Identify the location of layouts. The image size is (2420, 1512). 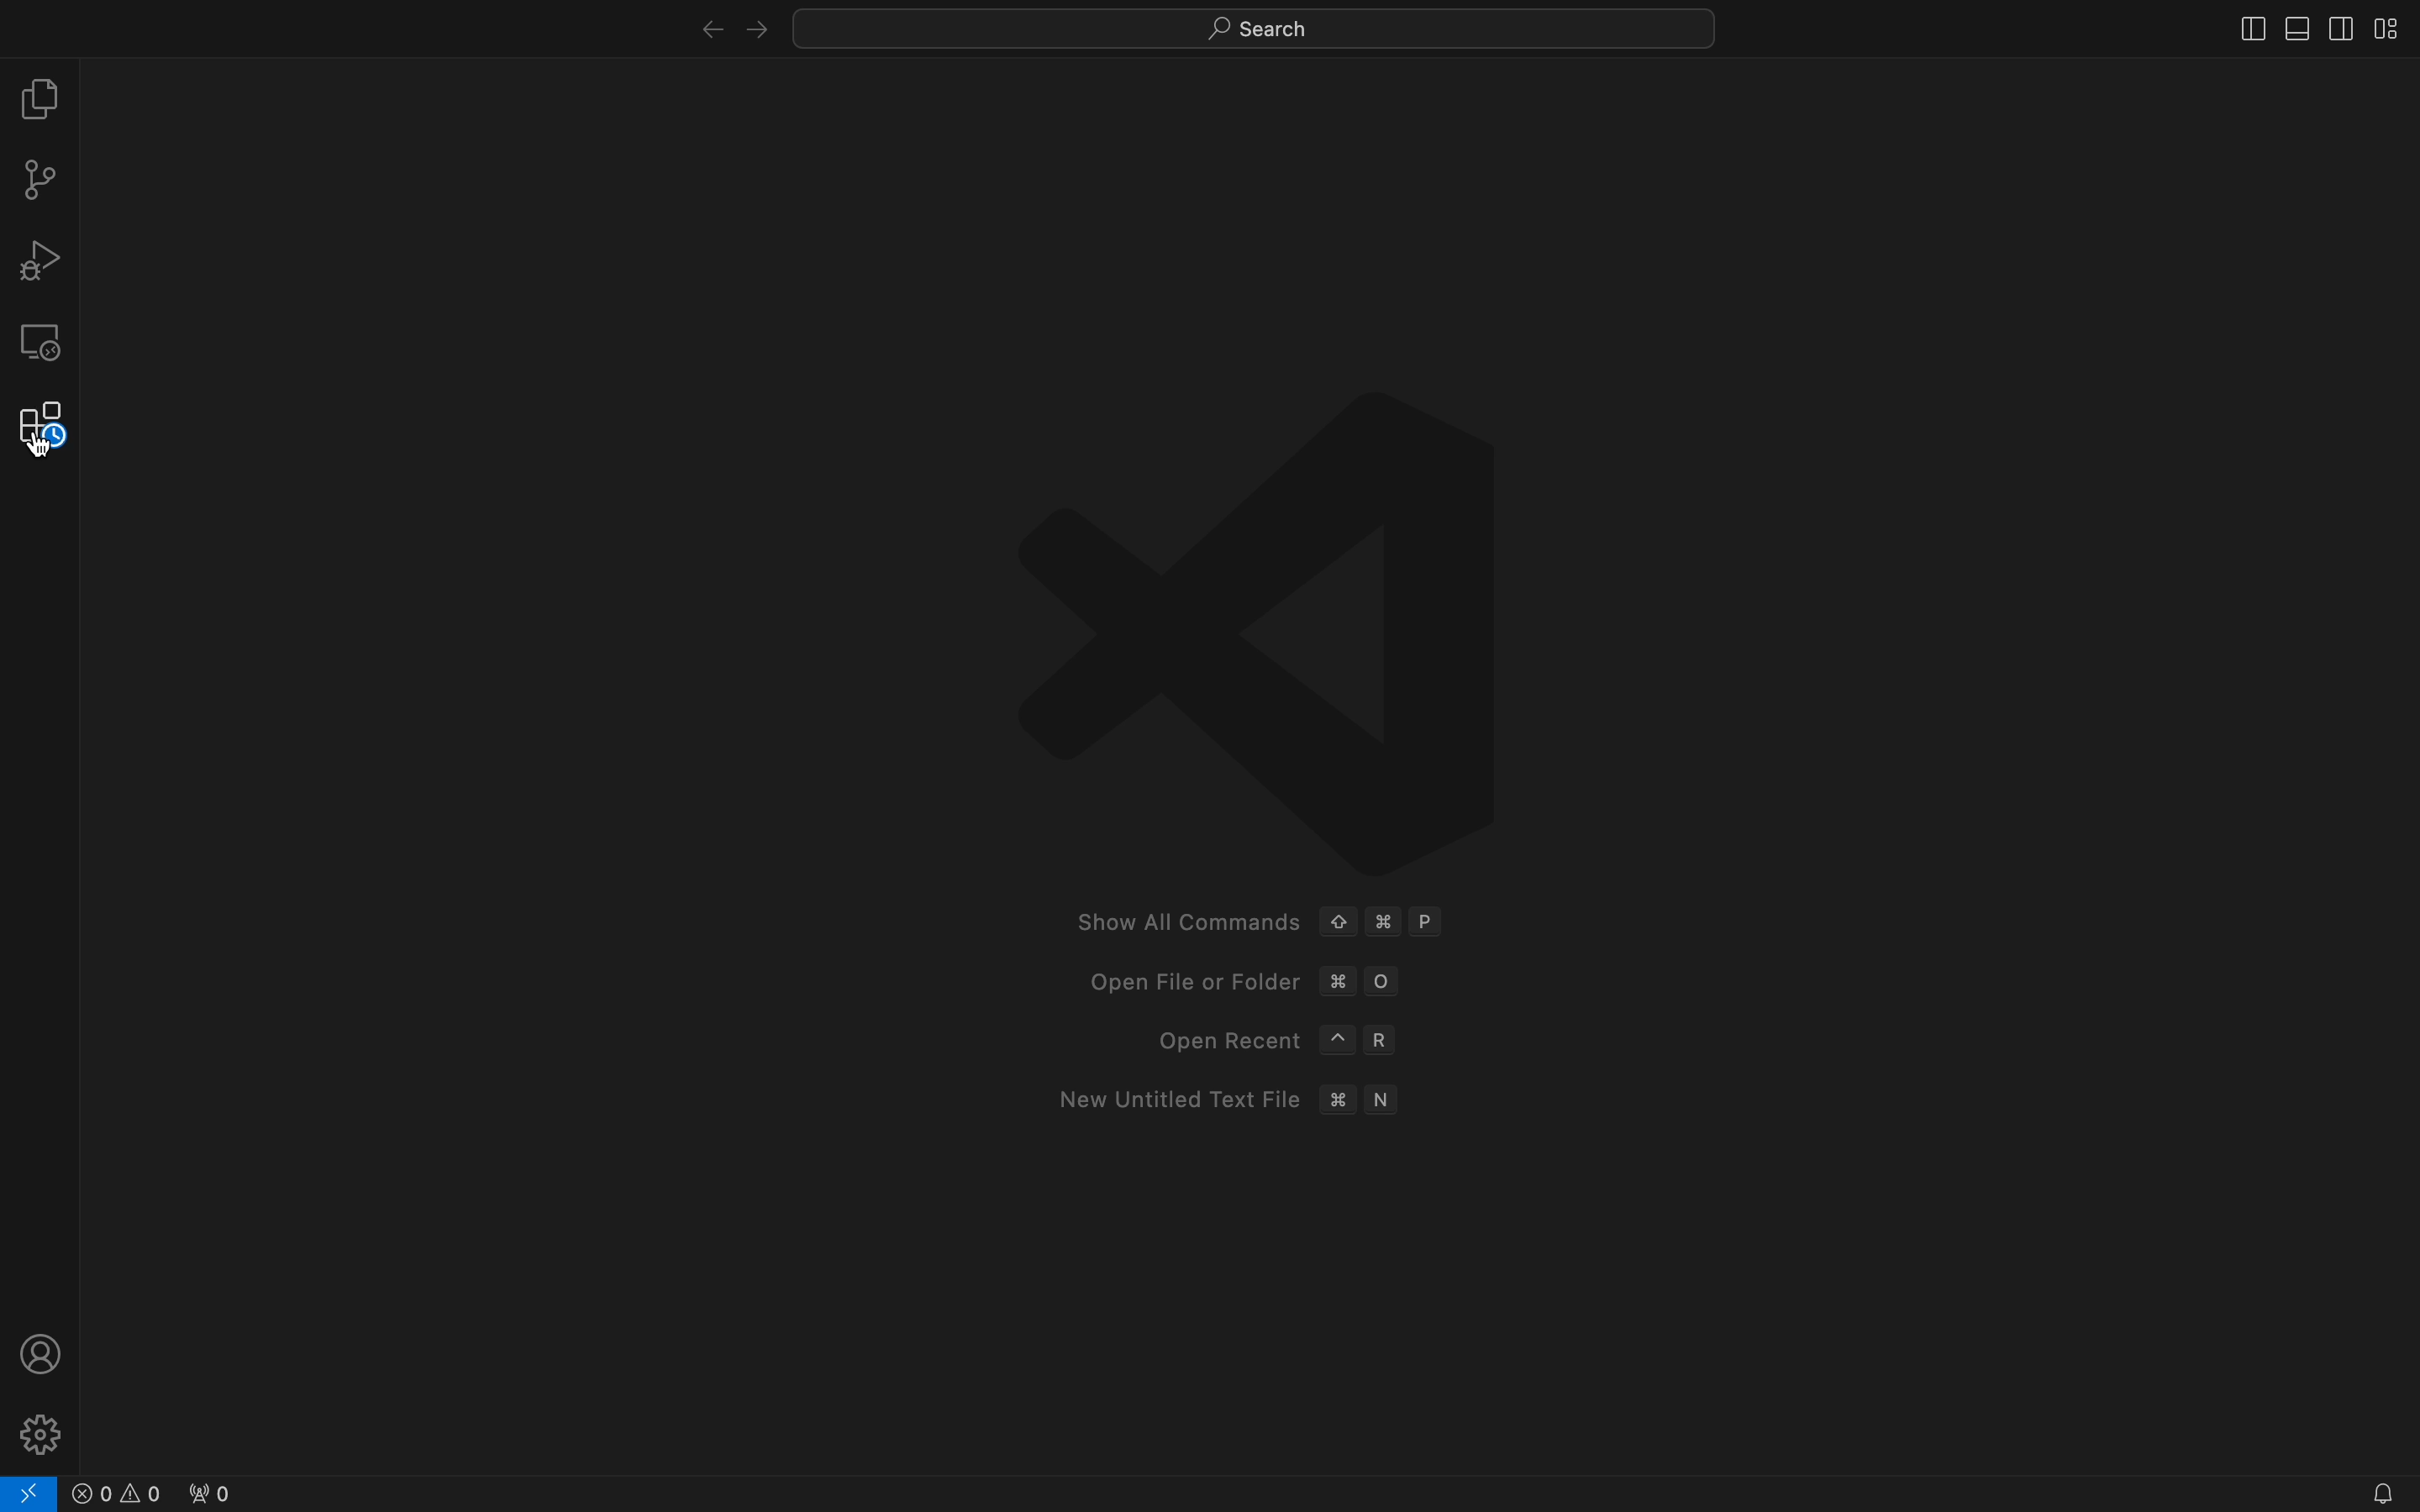
(2389, 27).